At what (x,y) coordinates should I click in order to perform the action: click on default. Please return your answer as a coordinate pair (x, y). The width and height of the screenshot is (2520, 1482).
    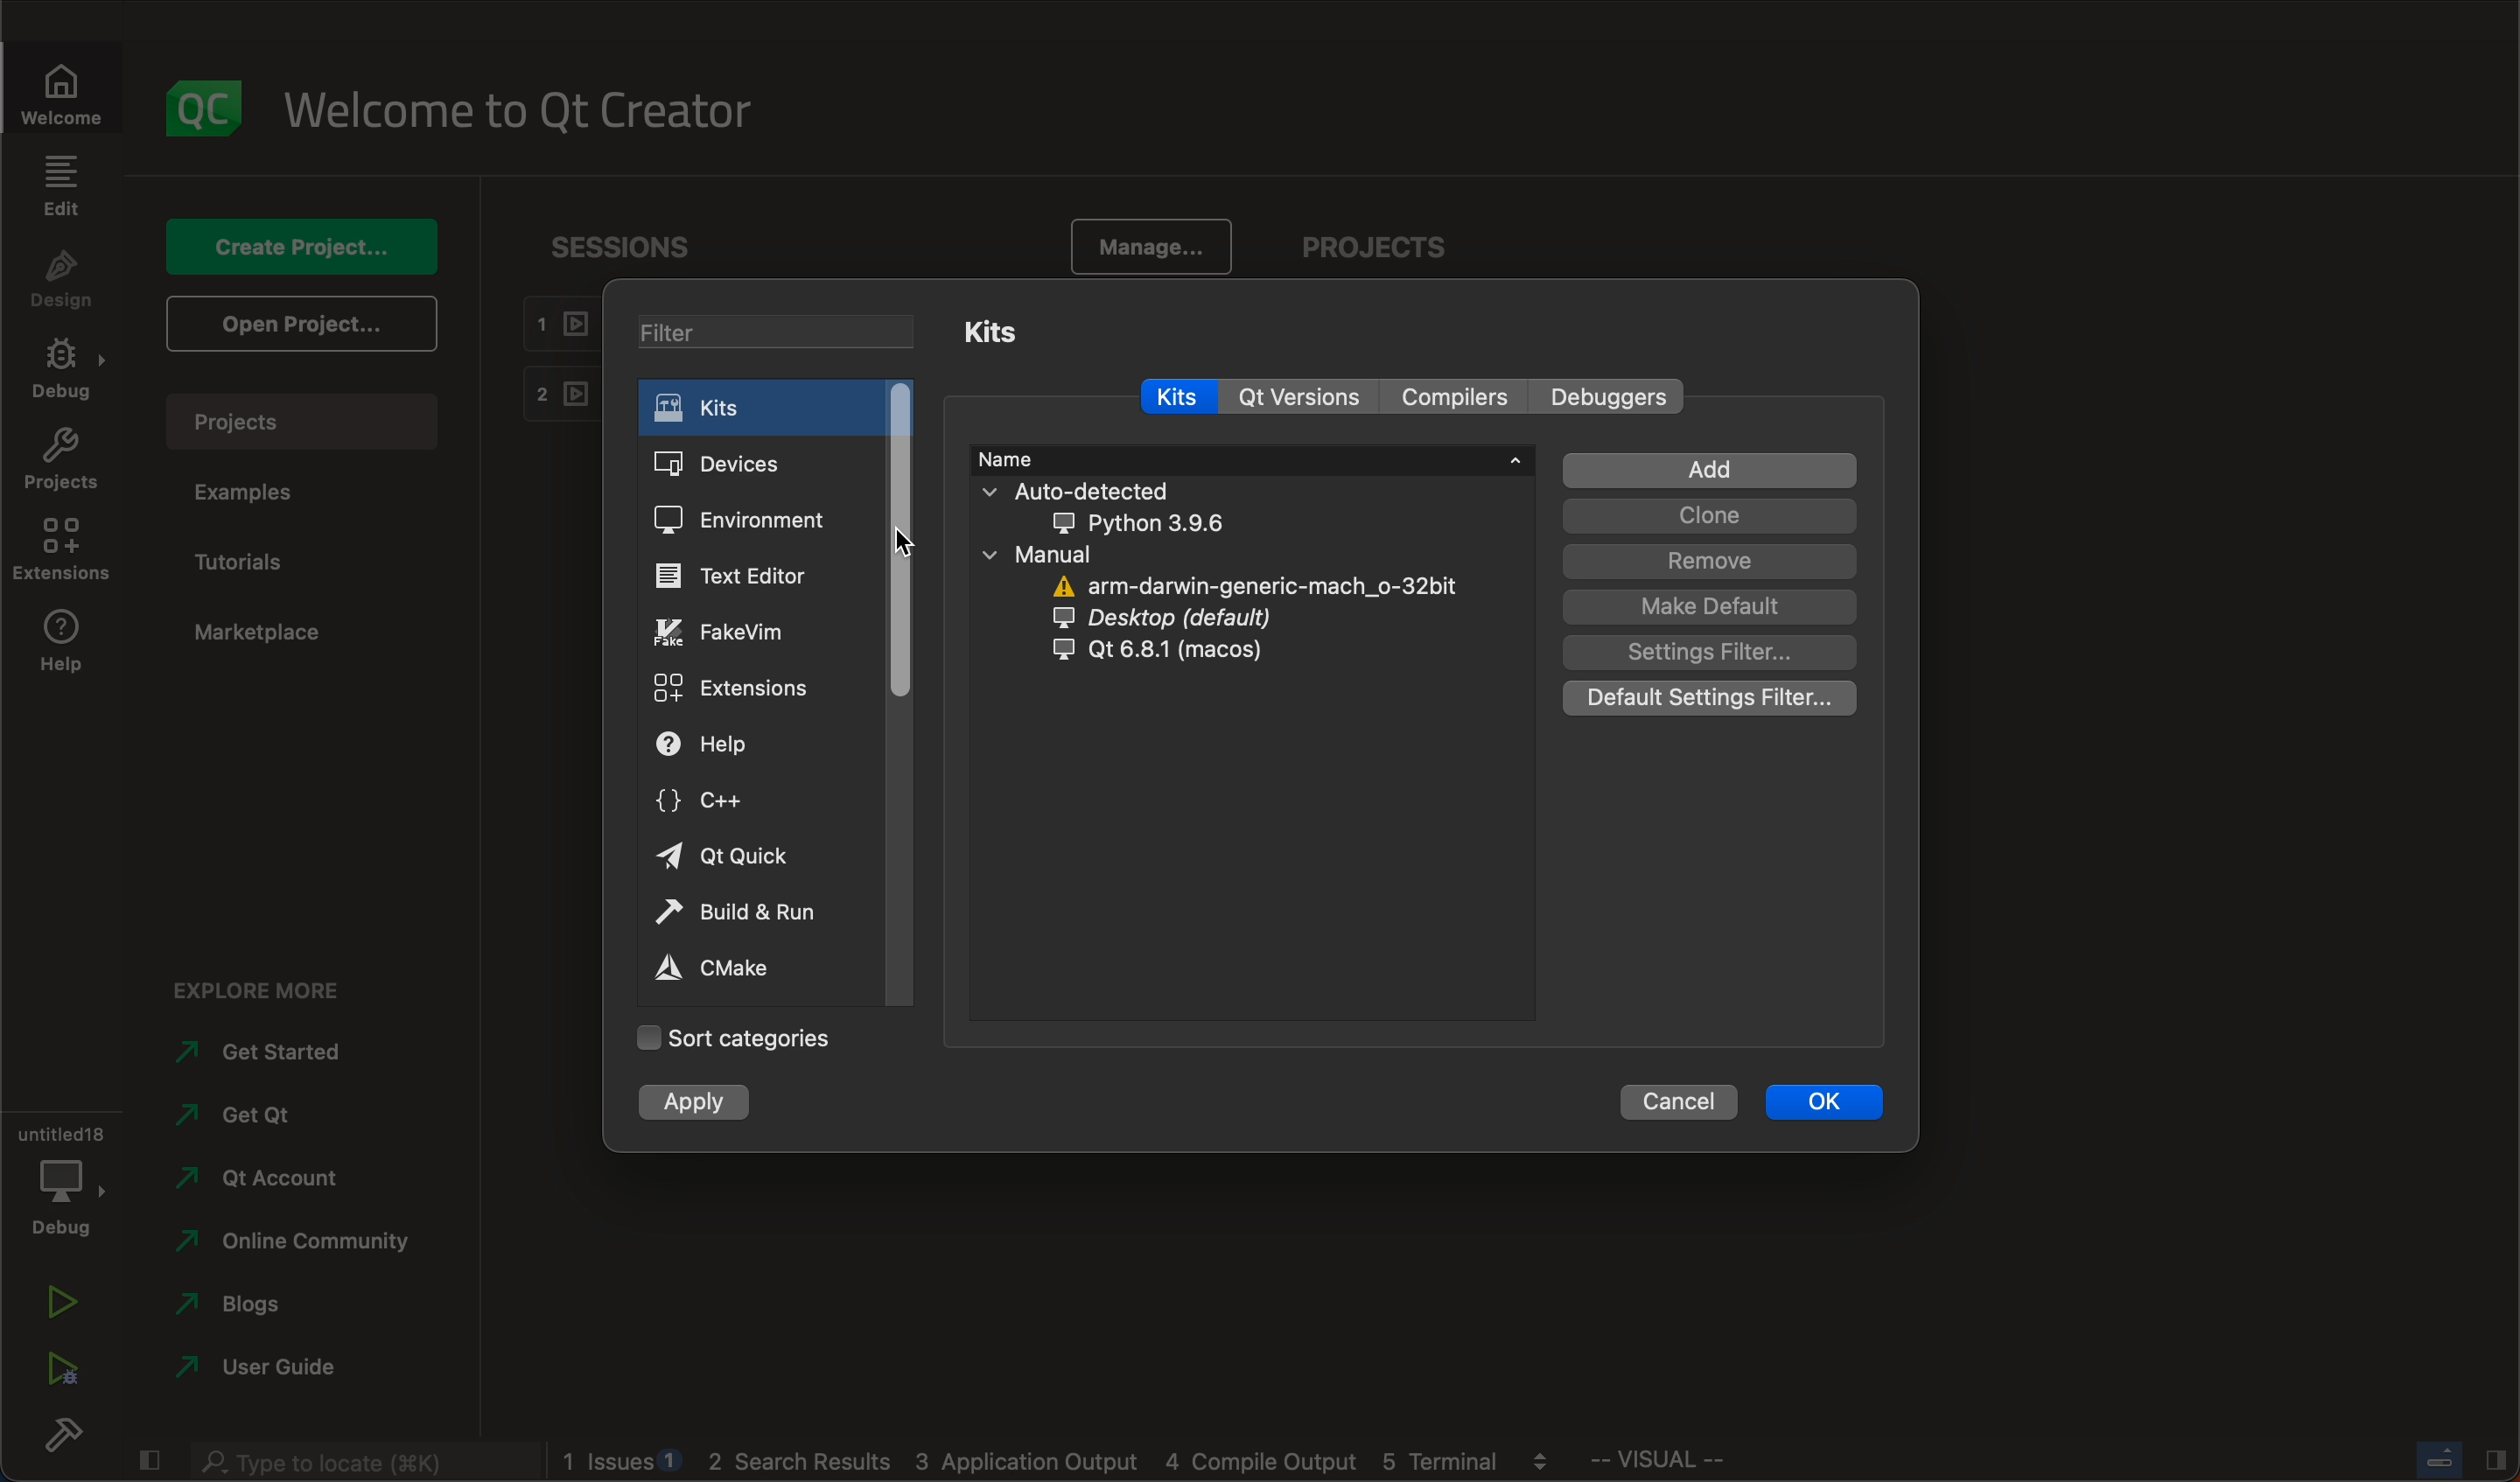
    Looking at the image, I should click on (1709, 694).